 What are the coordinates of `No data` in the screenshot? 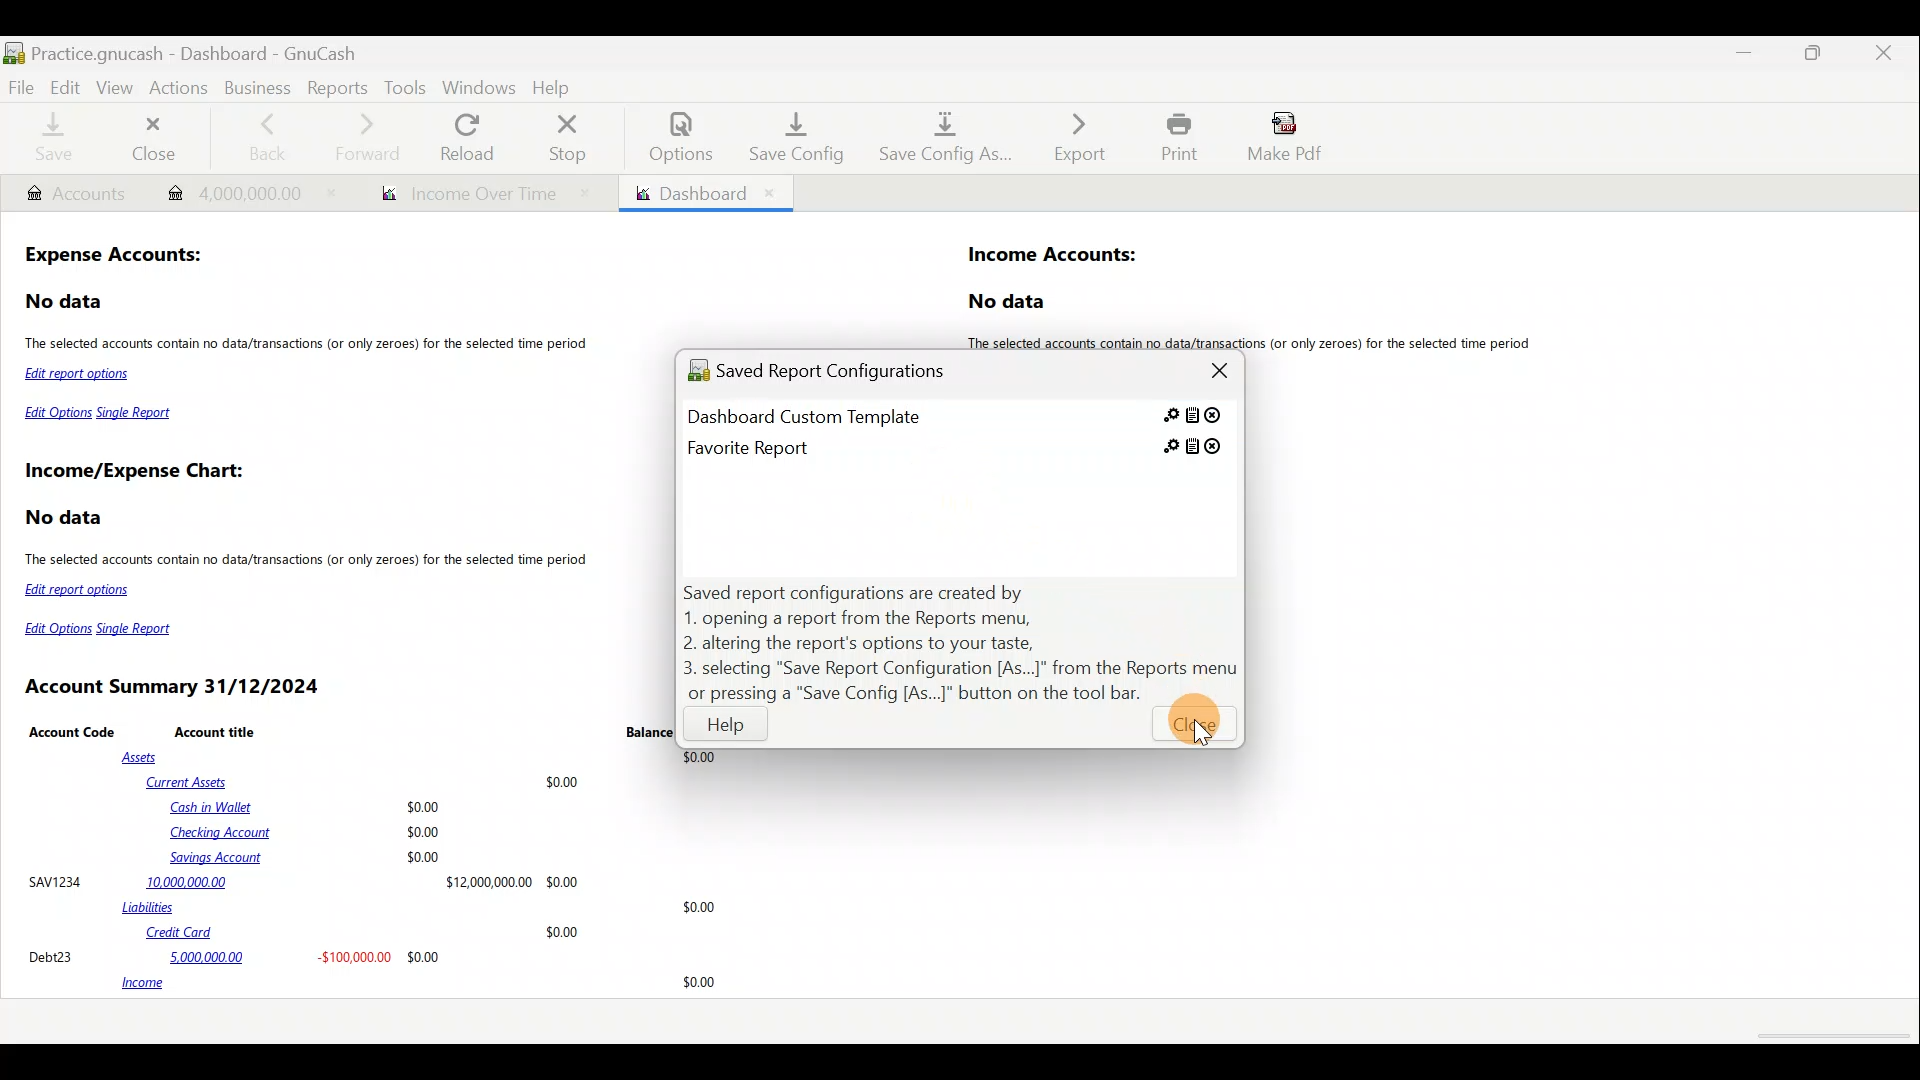 It's located at (66, 302).